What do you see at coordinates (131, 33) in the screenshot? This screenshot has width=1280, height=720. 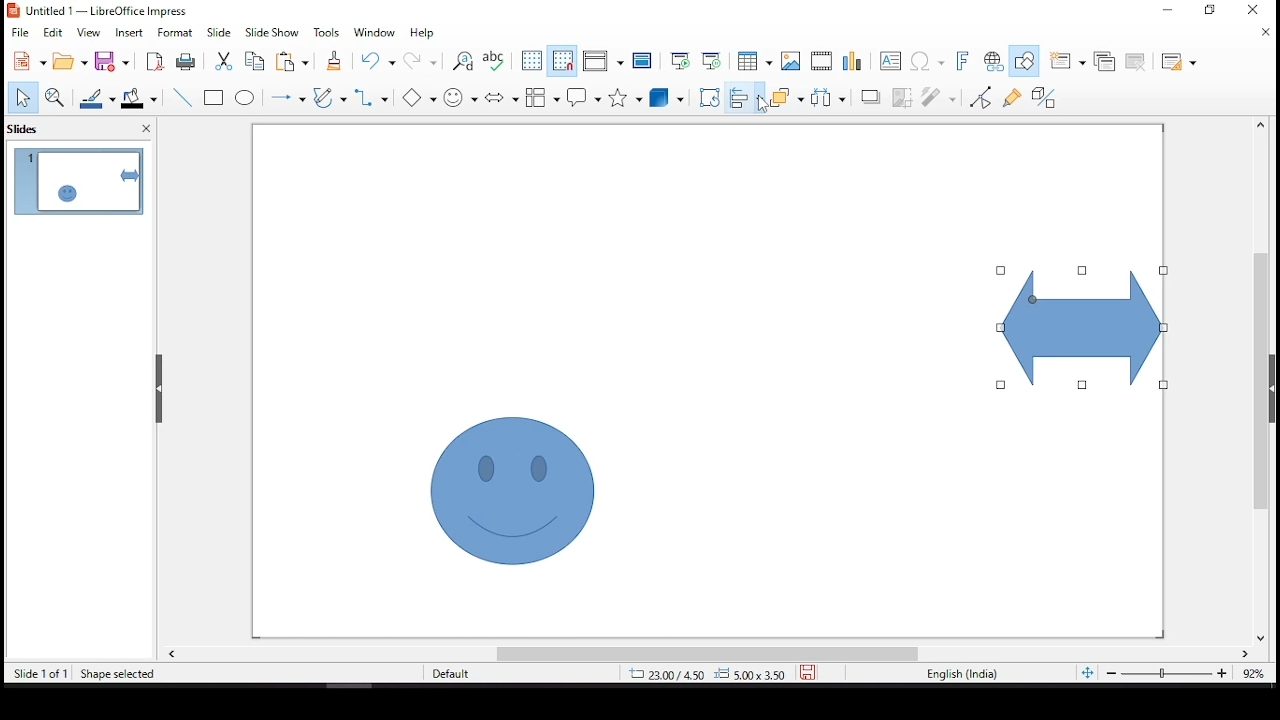 I see `insert` at bounding box center [131, 33].